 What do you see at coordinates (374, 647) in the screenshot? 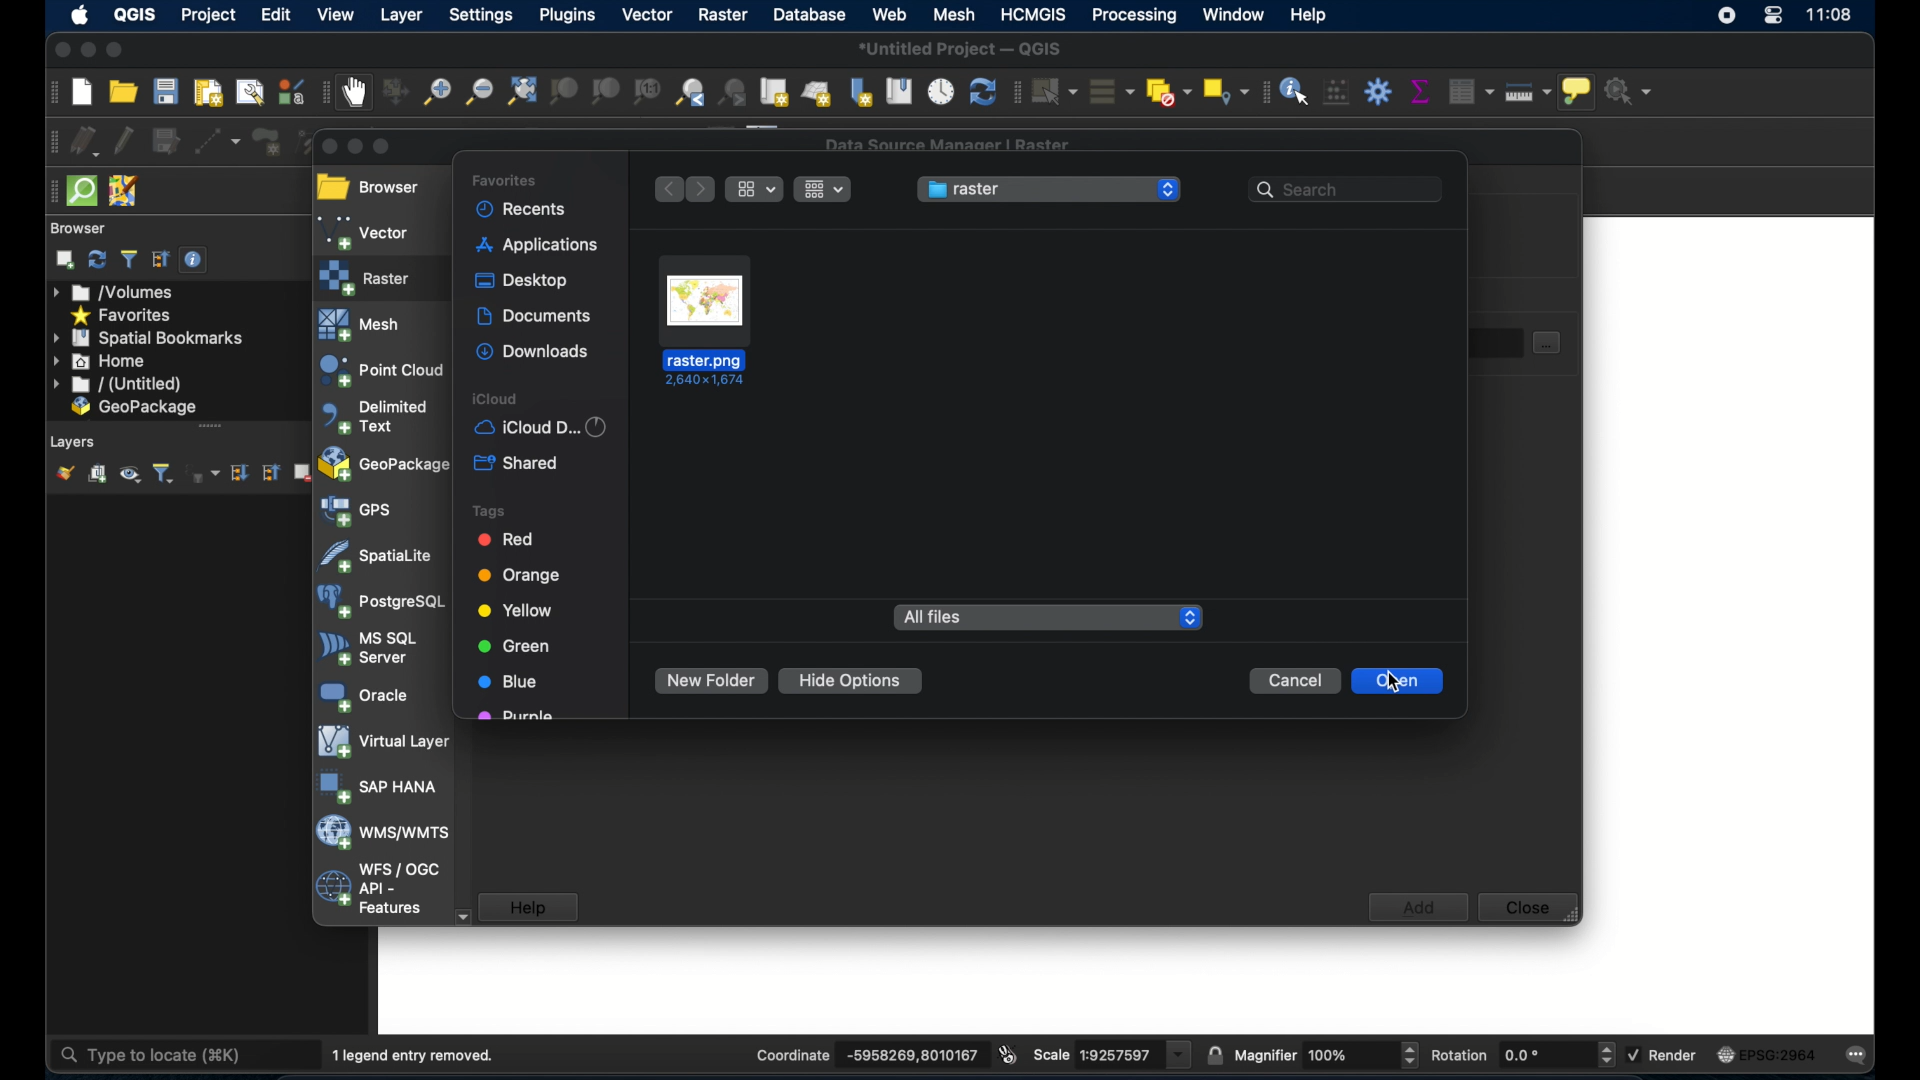
I see `ms sql server` at bounding box center [374, 647].